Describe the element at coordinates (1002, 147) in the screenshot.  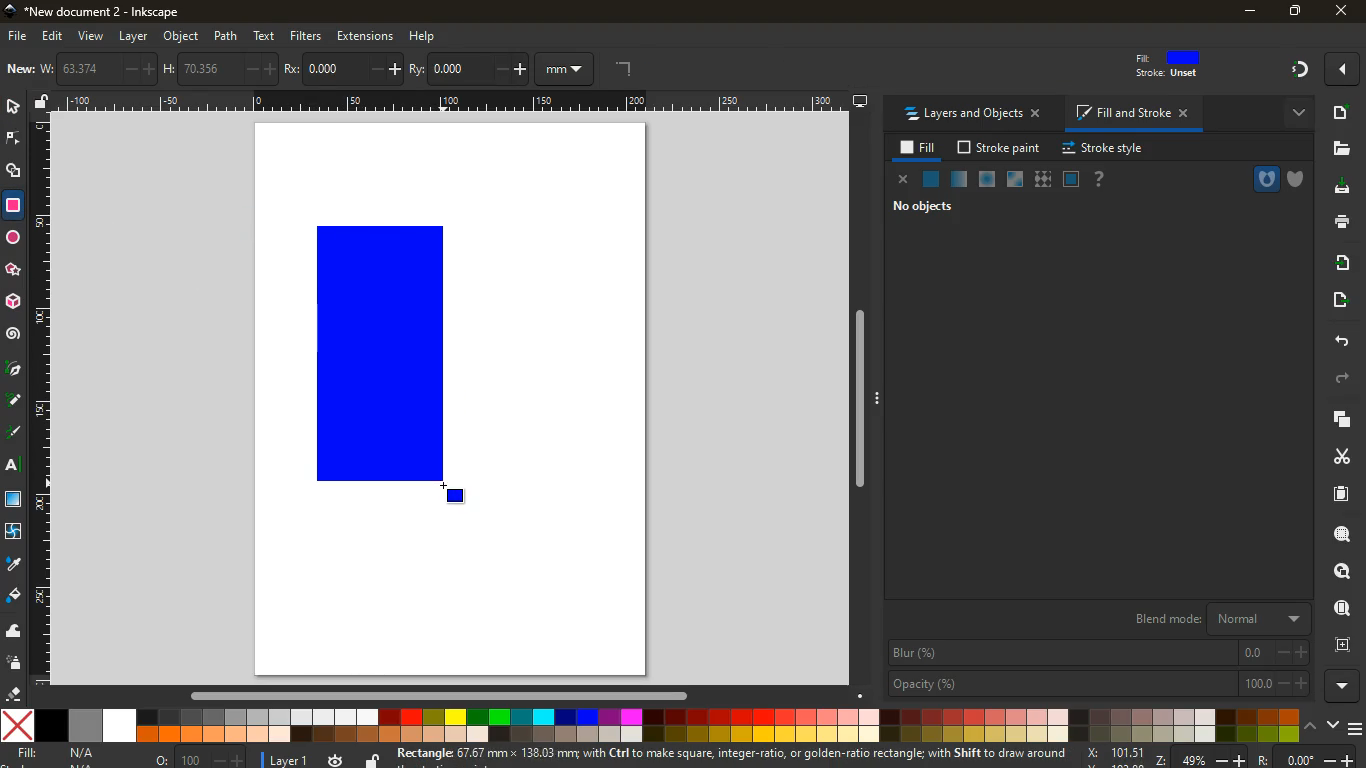
I see `stroke paint` at that location.